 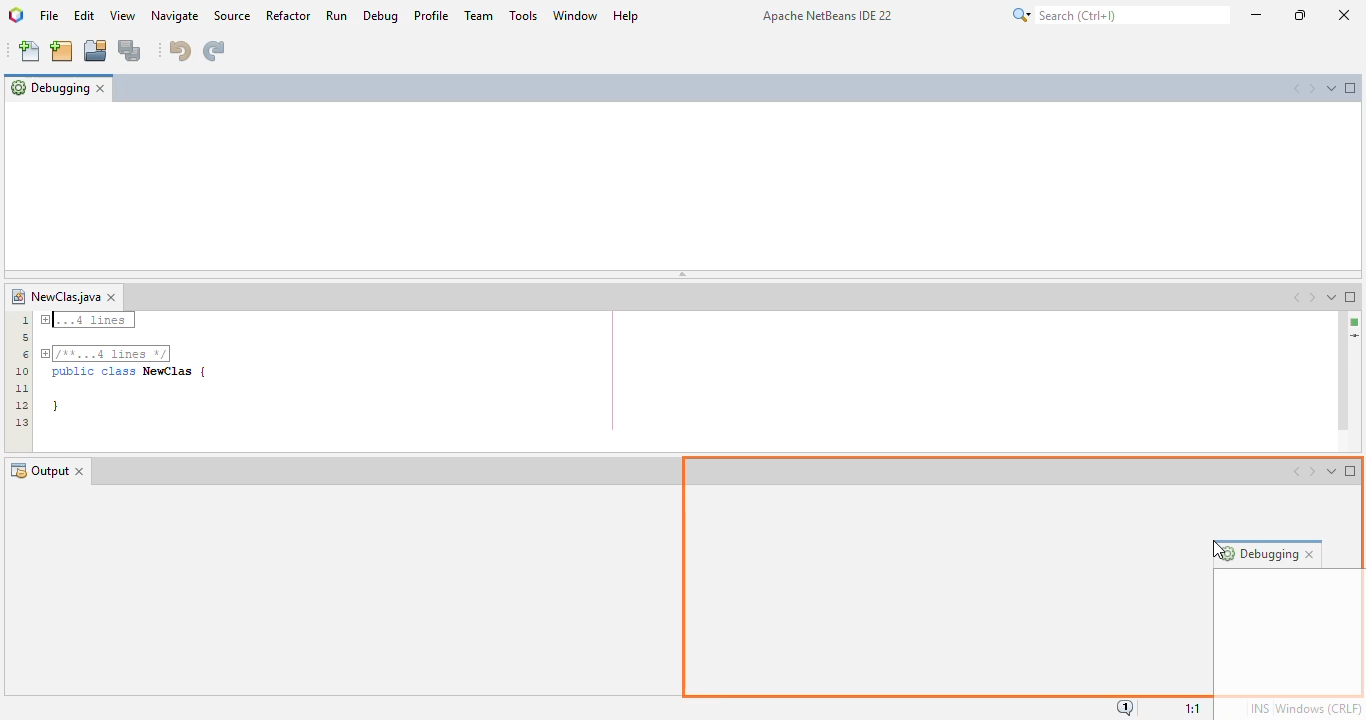 What do you see at coordinates (232, 15) in the screenshot?
I see `source` at bounding box center [232, 15].